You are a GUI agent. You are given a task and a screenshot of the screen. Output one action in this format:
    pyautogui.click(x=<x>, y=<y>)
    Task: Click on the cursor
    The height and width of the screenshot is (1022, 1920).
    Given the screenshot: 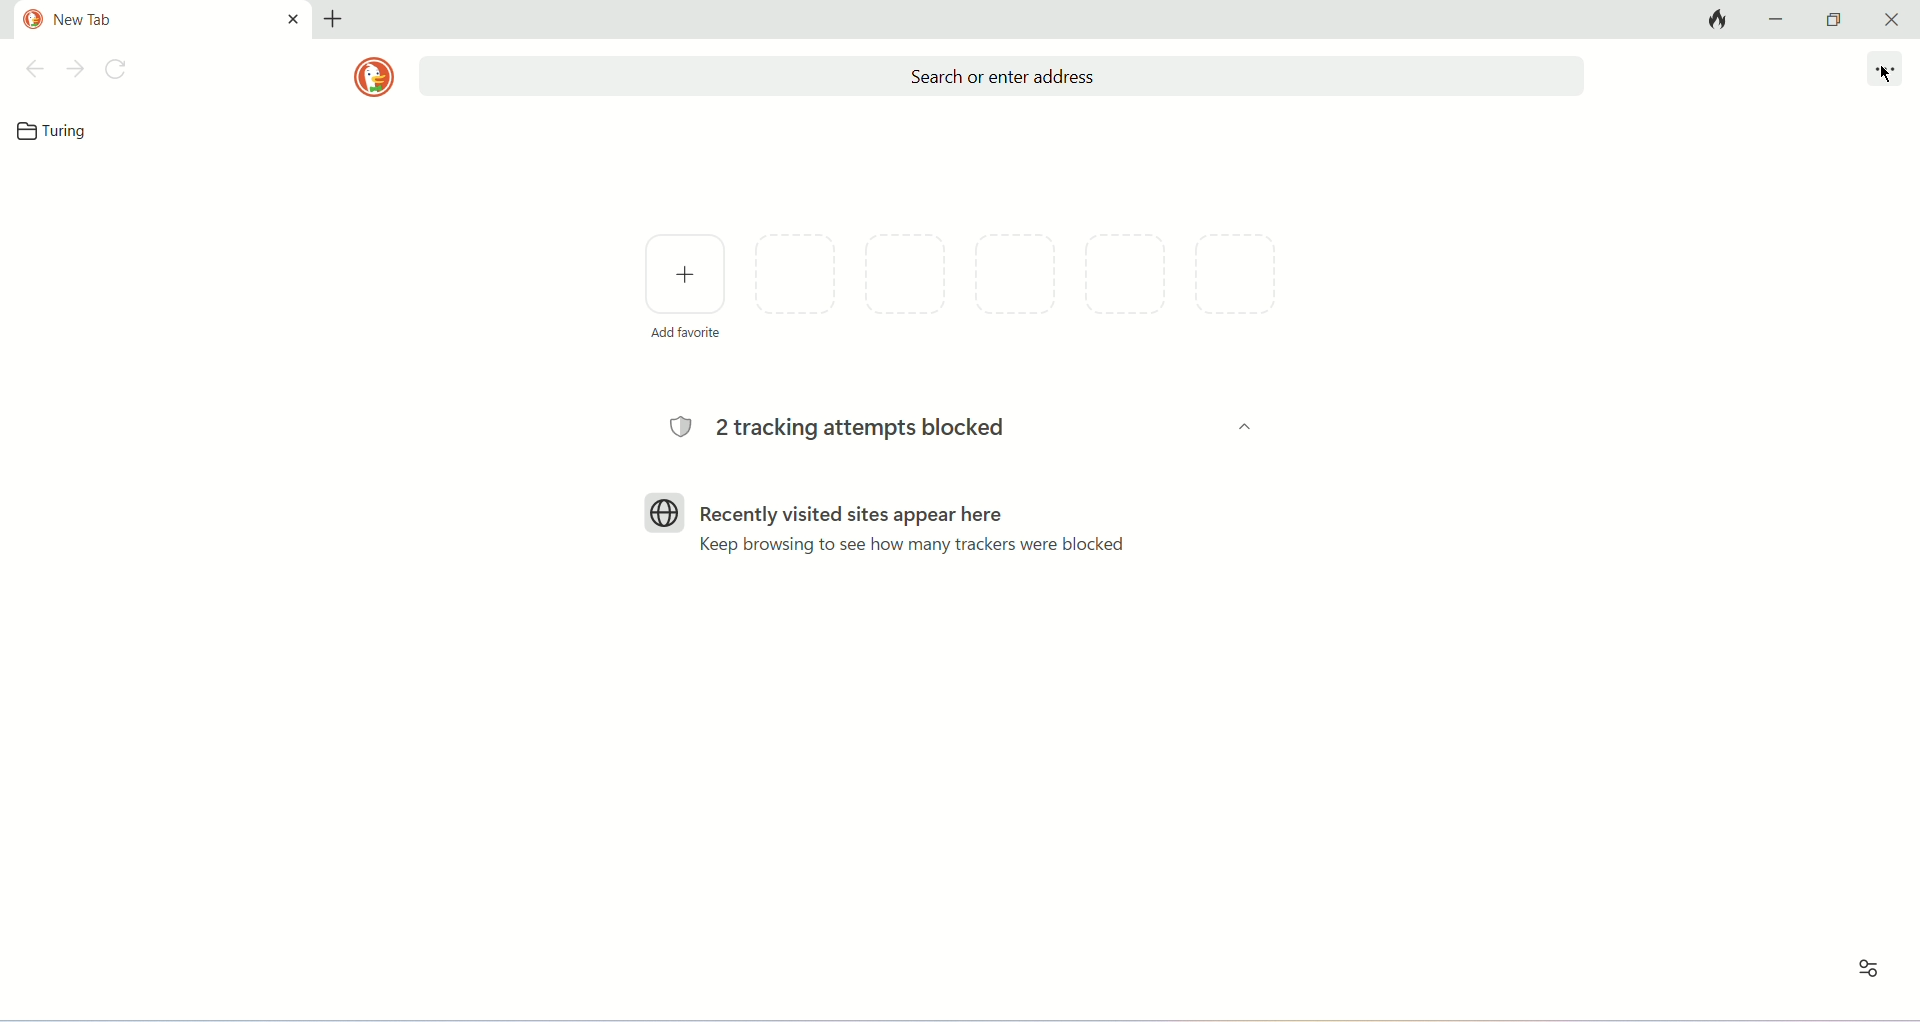 What is the action you would take?
    pyautogui.click(x=1887, y=74)
    